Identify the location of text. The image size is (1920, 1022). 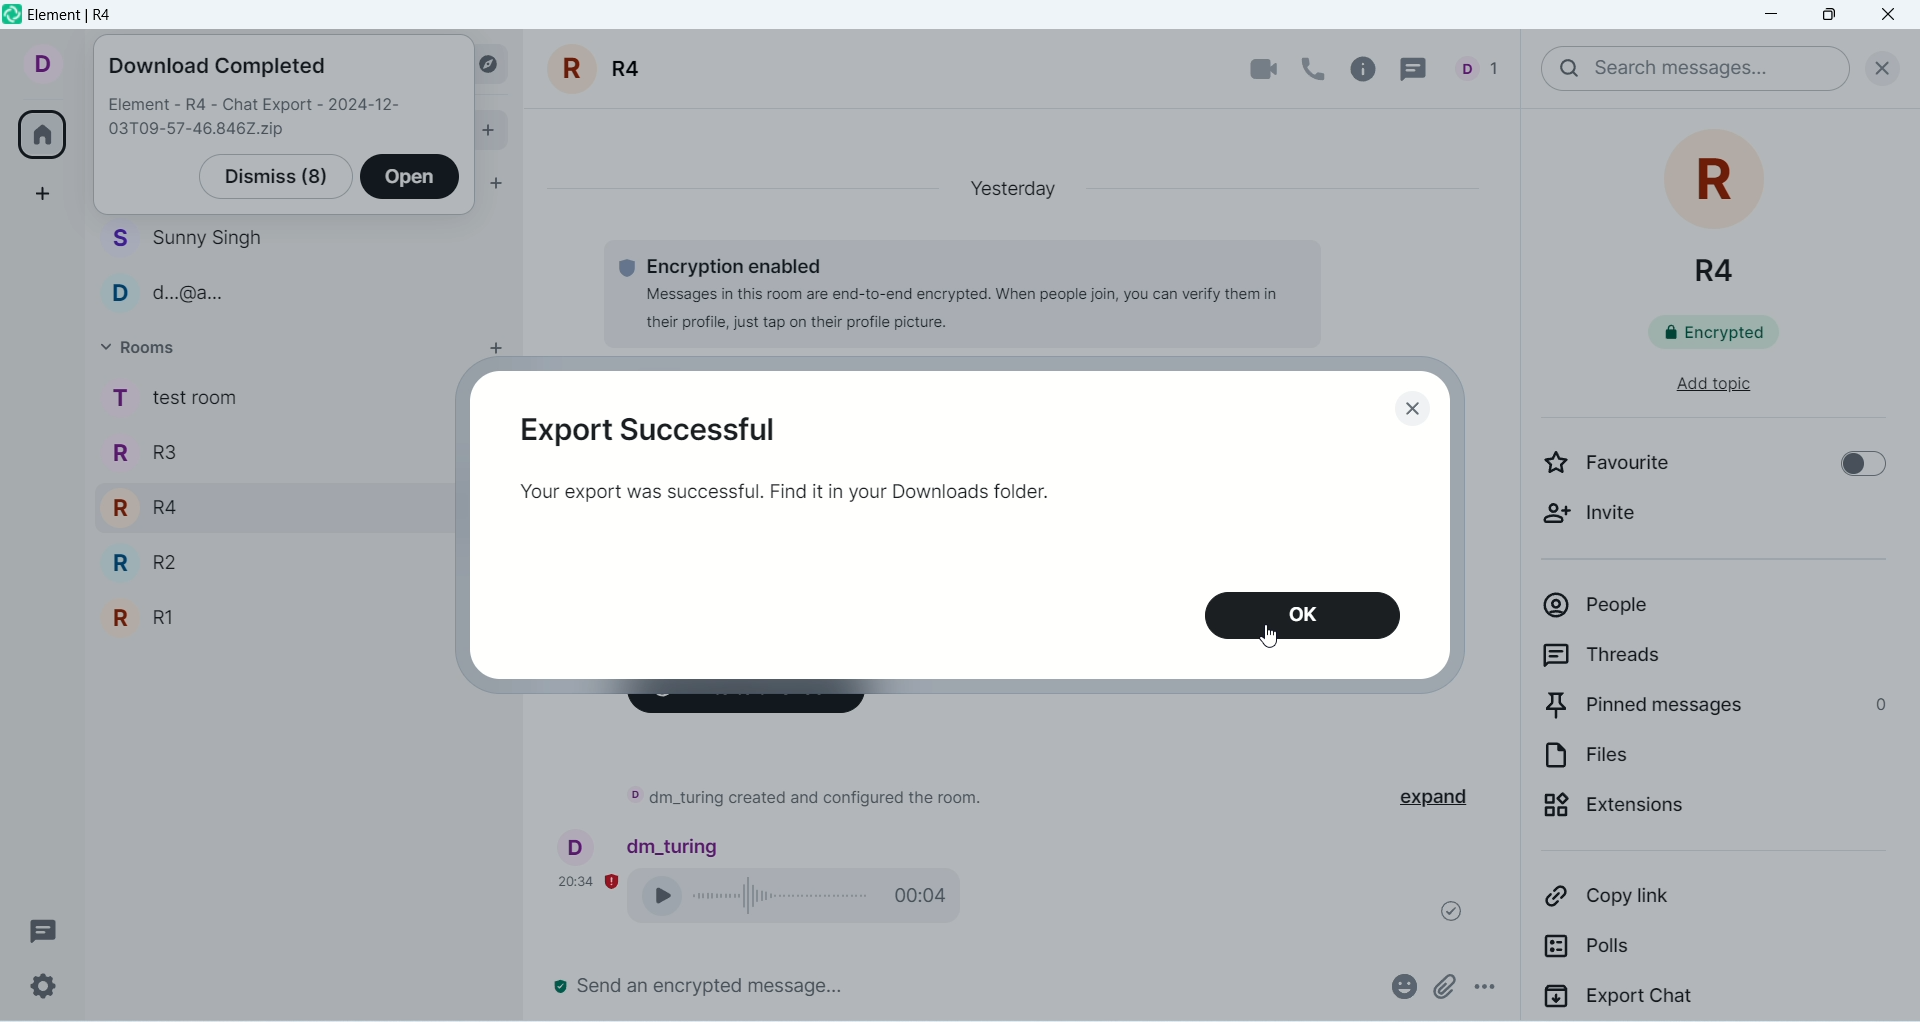
(257, 119).